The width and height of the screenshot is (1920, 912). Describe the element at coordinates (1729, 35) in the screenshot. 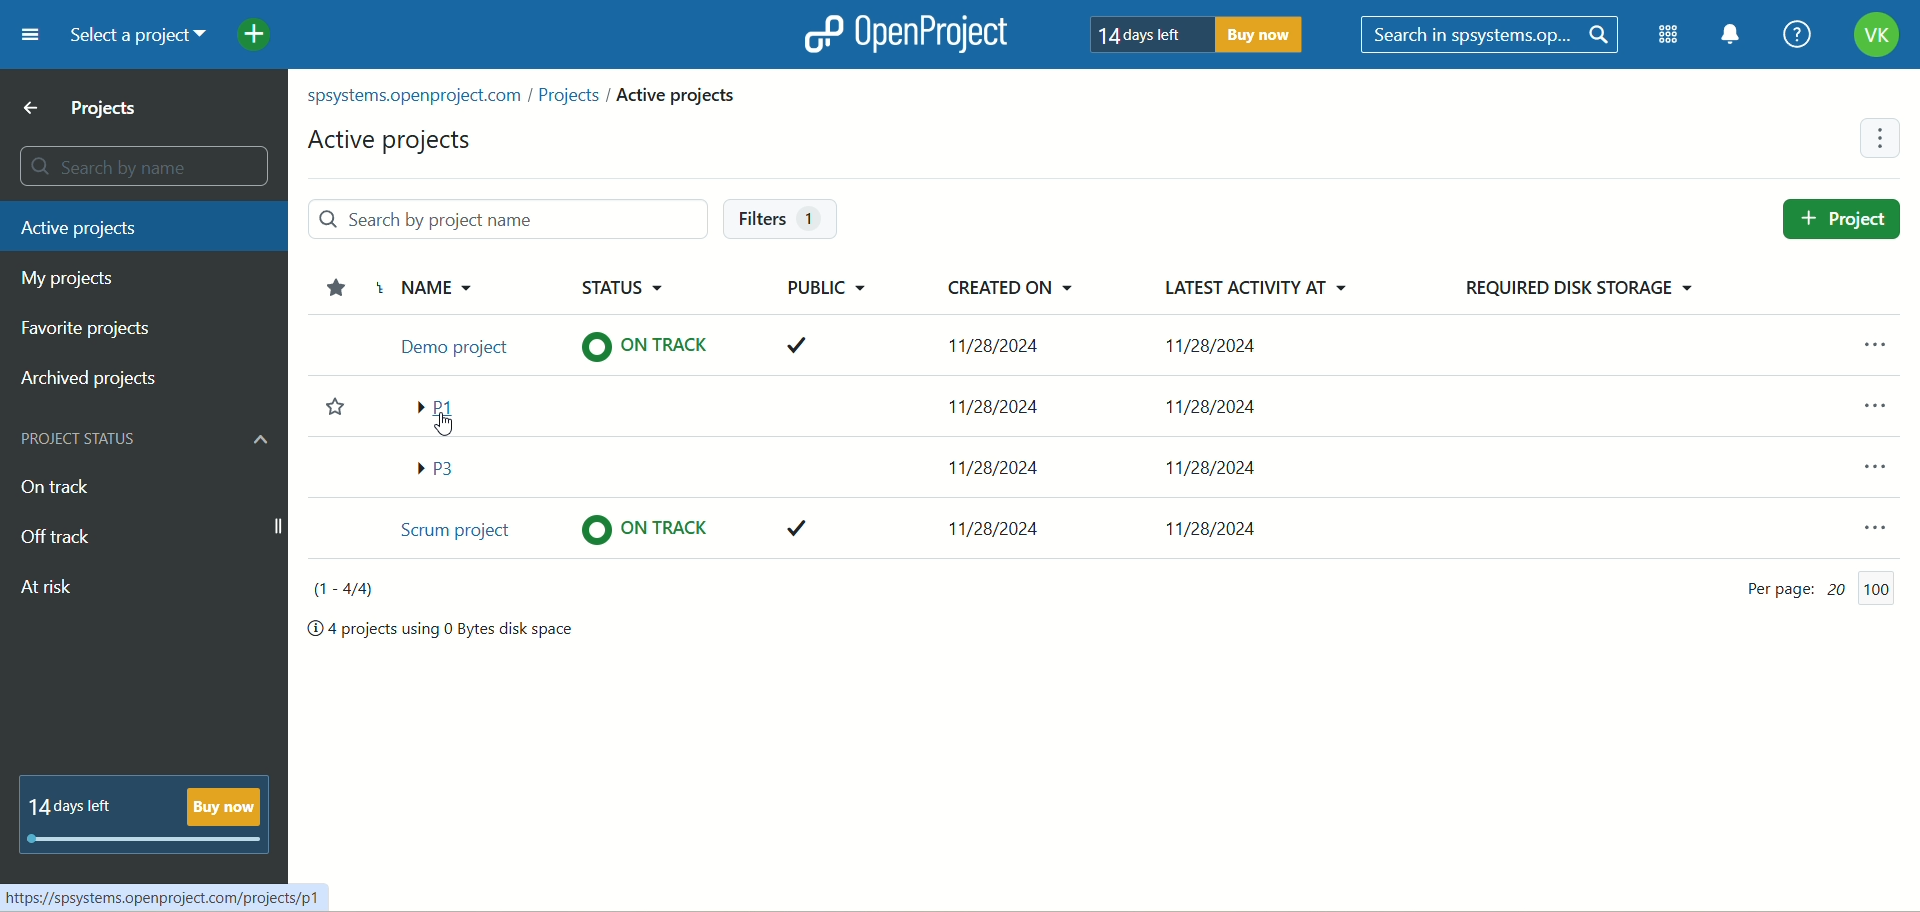

I see `notification` at that location.